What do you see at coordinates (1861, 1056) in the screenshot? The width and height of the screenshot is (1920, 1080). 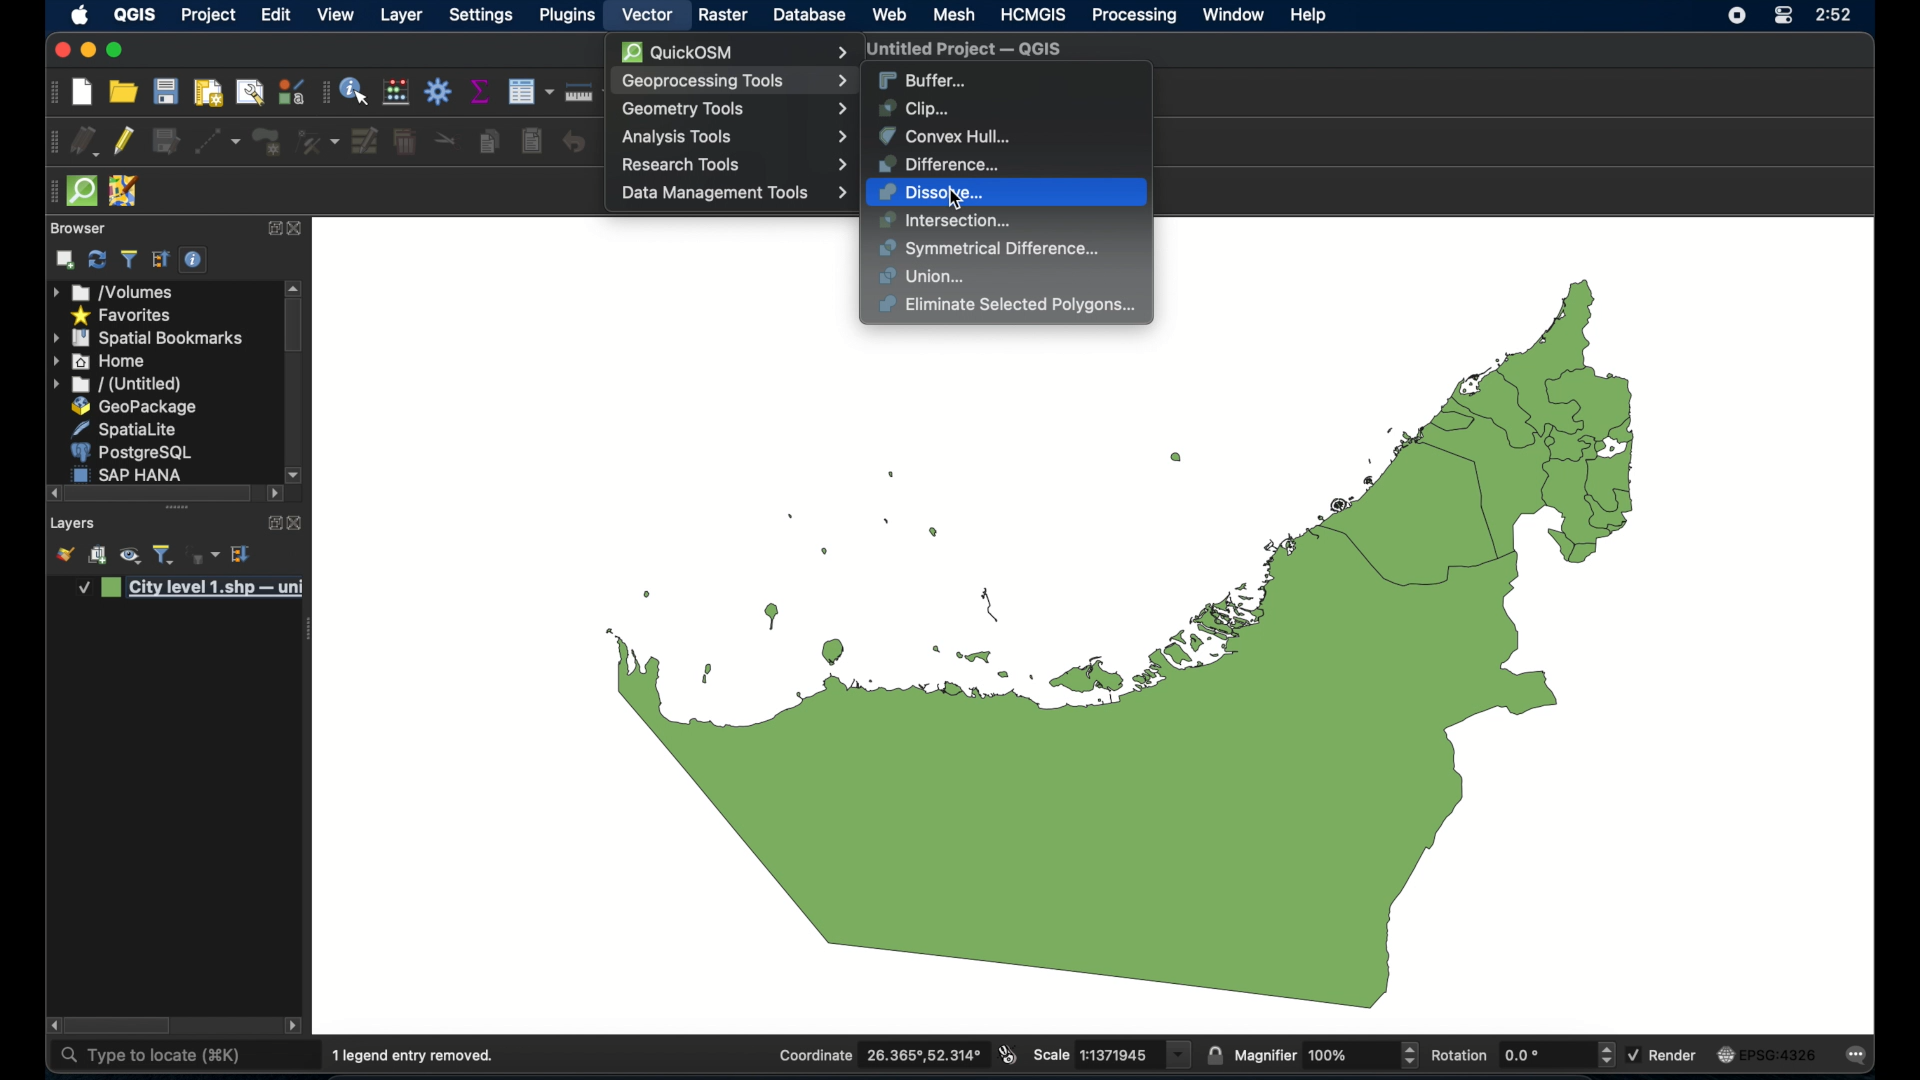 I see `messages` at bounding box center [1861, 1056].